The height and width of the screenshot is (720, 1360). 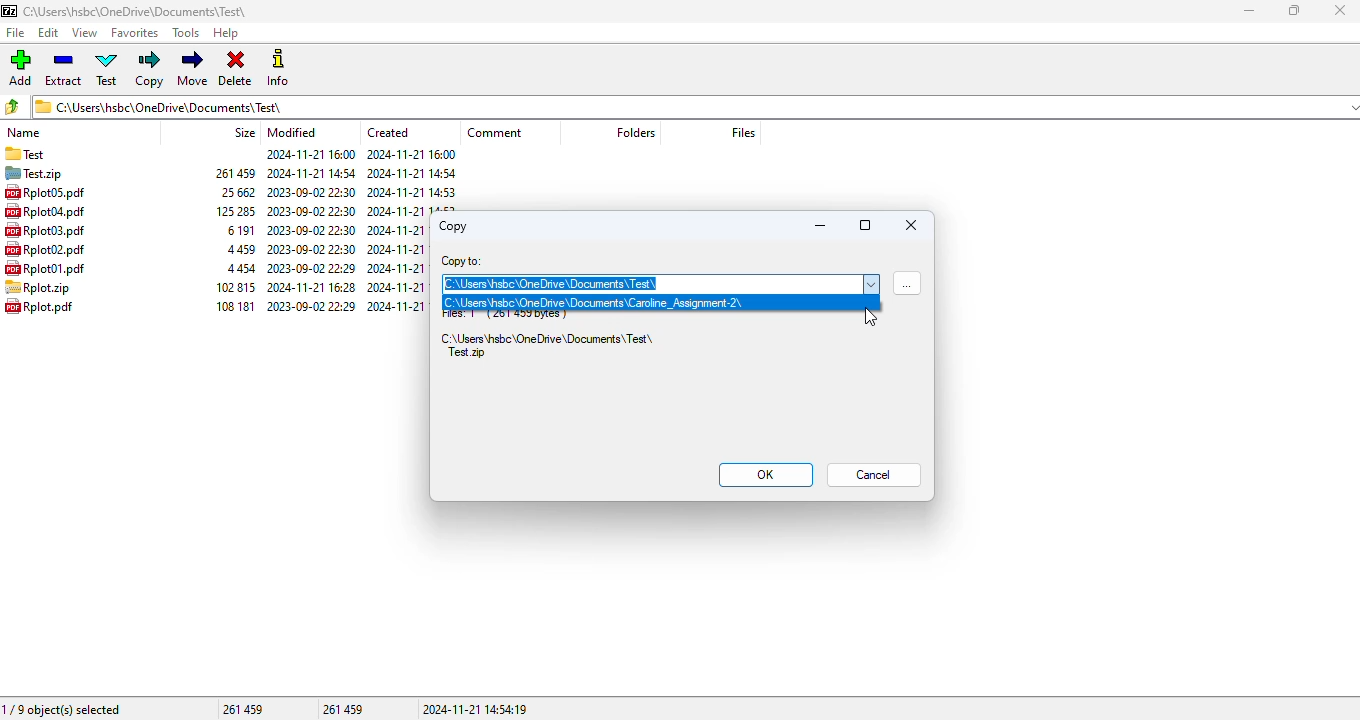 What do you see at coordinates (1292, 10) in the screenshot?
I see `maximize` at bounding box center [1292, 10].